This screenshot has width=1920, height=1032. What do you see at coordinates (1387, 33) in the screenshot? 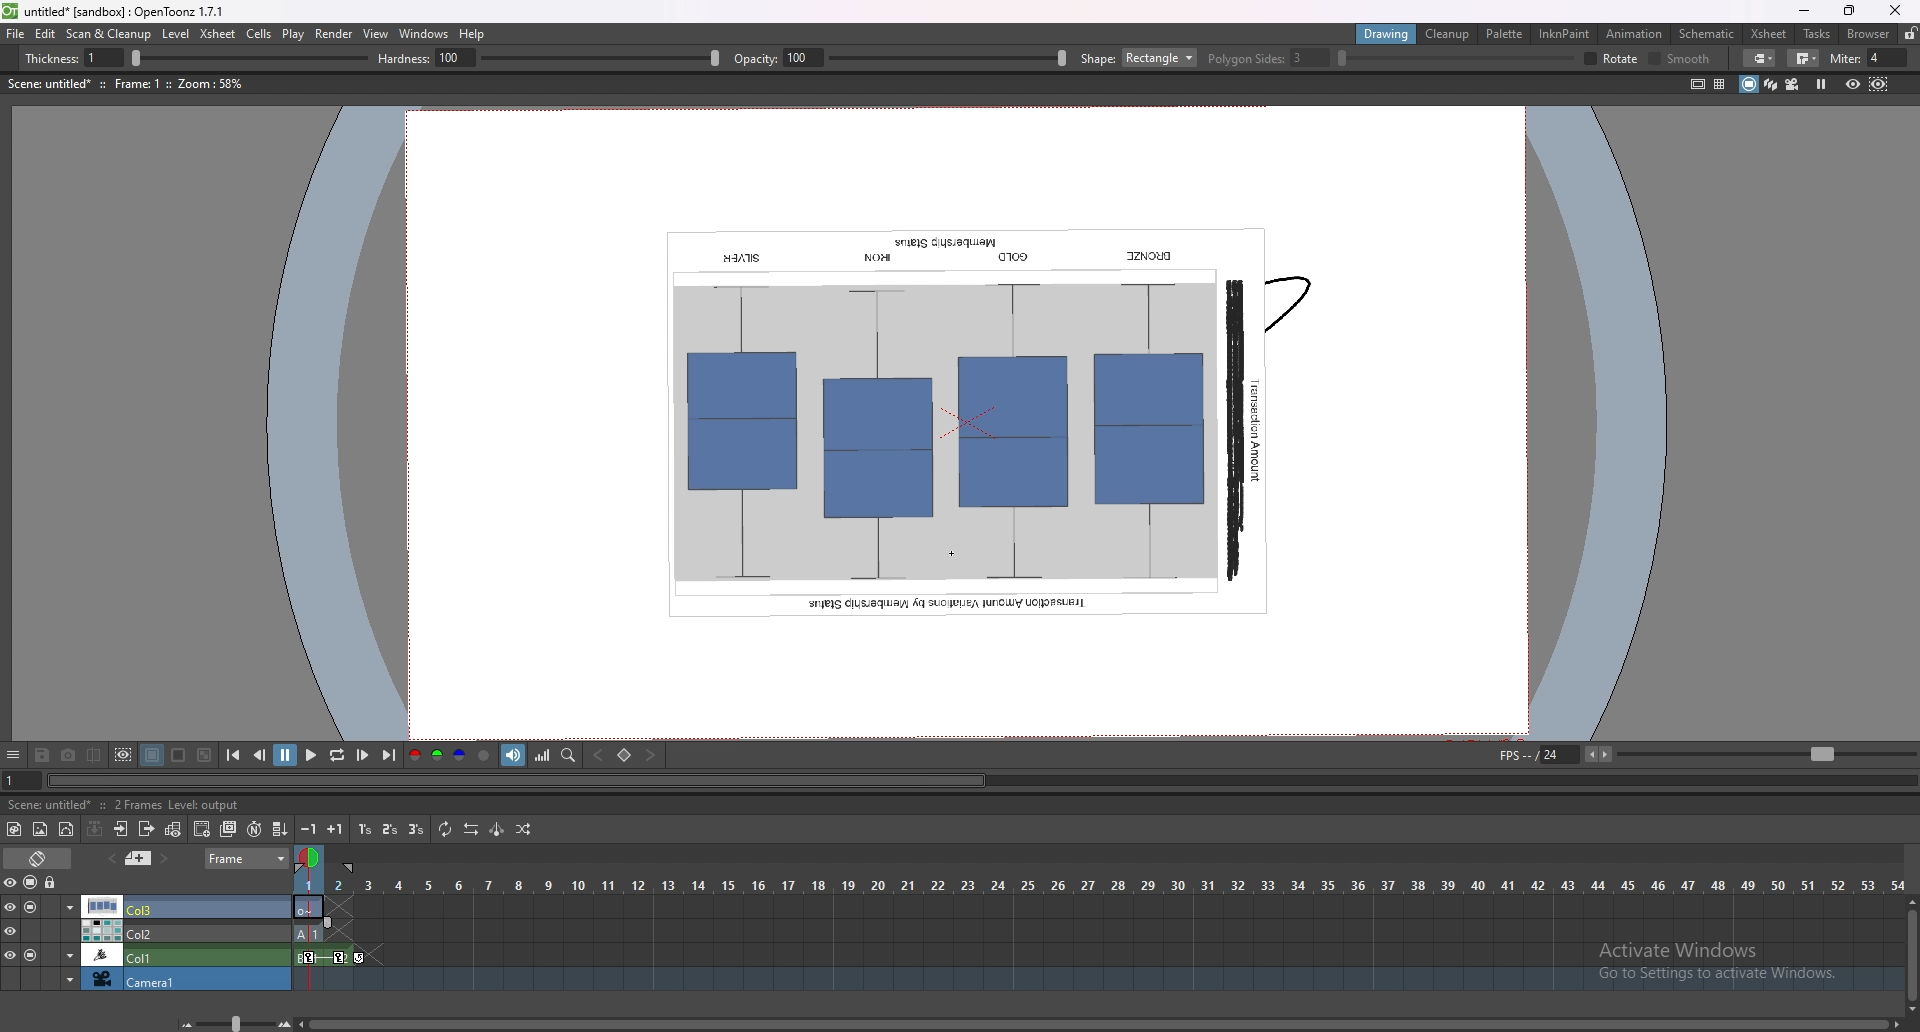
I see `drawing` at bounding box center [1387, 33].